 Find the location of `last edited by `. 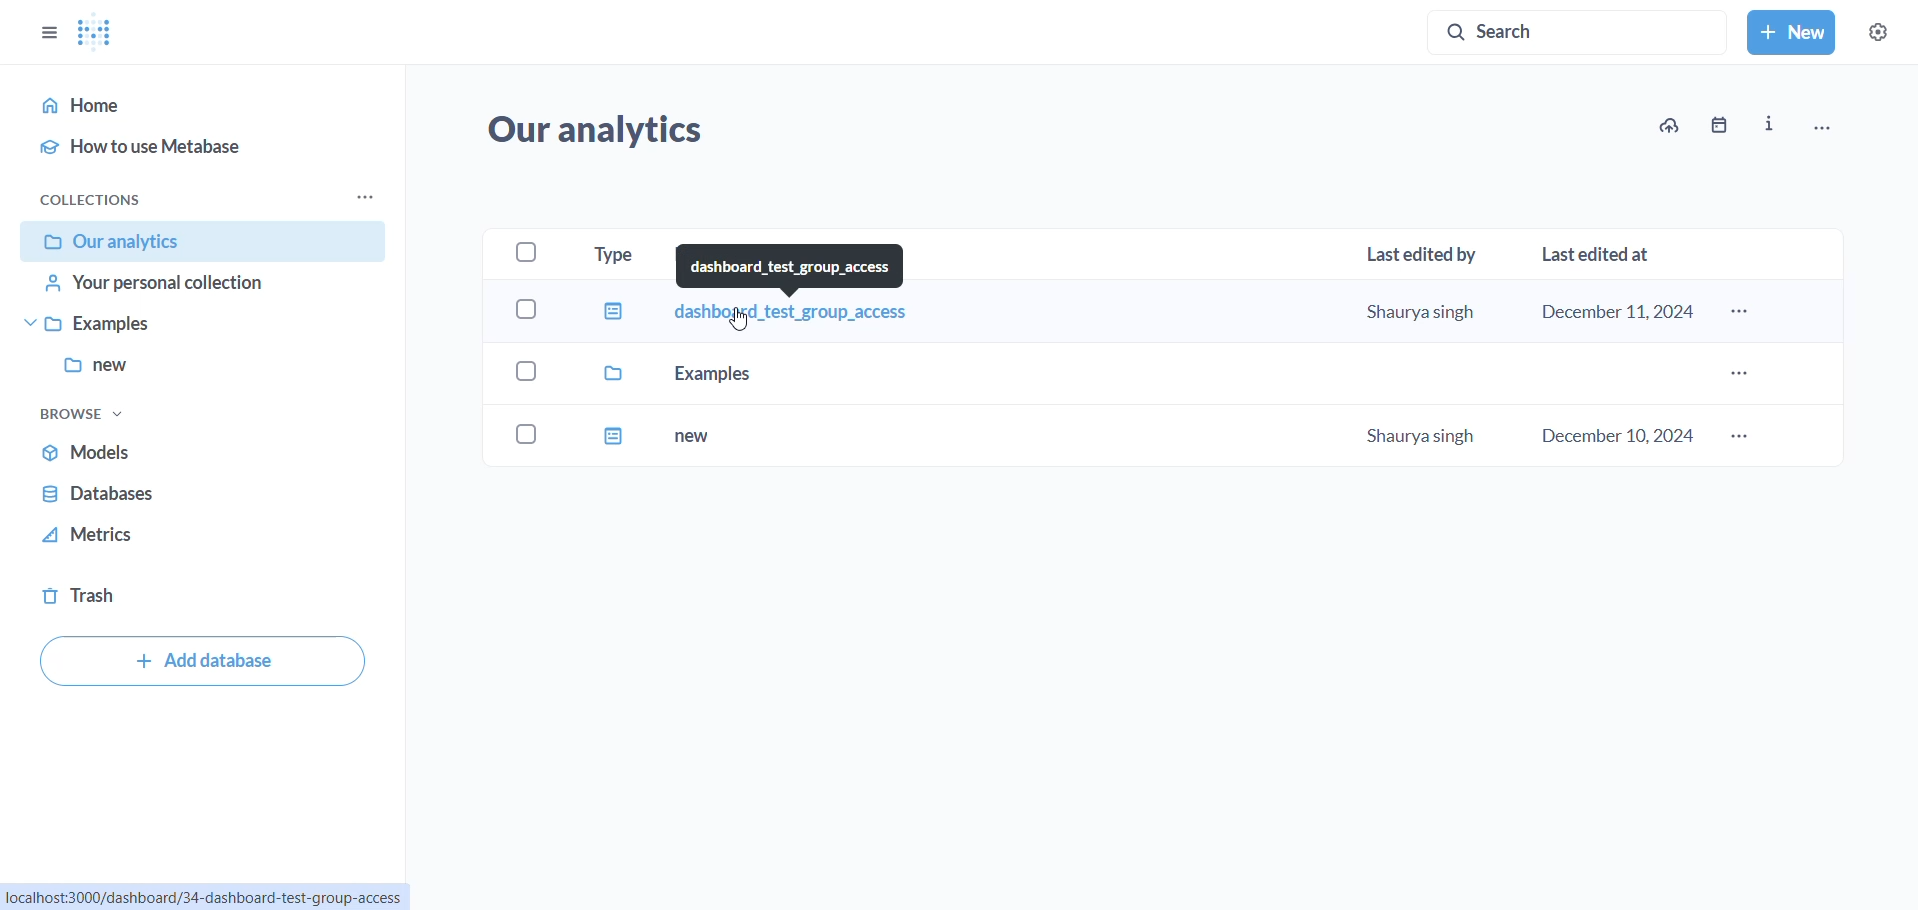

last edited by  is located at coordinates (1428, 254).